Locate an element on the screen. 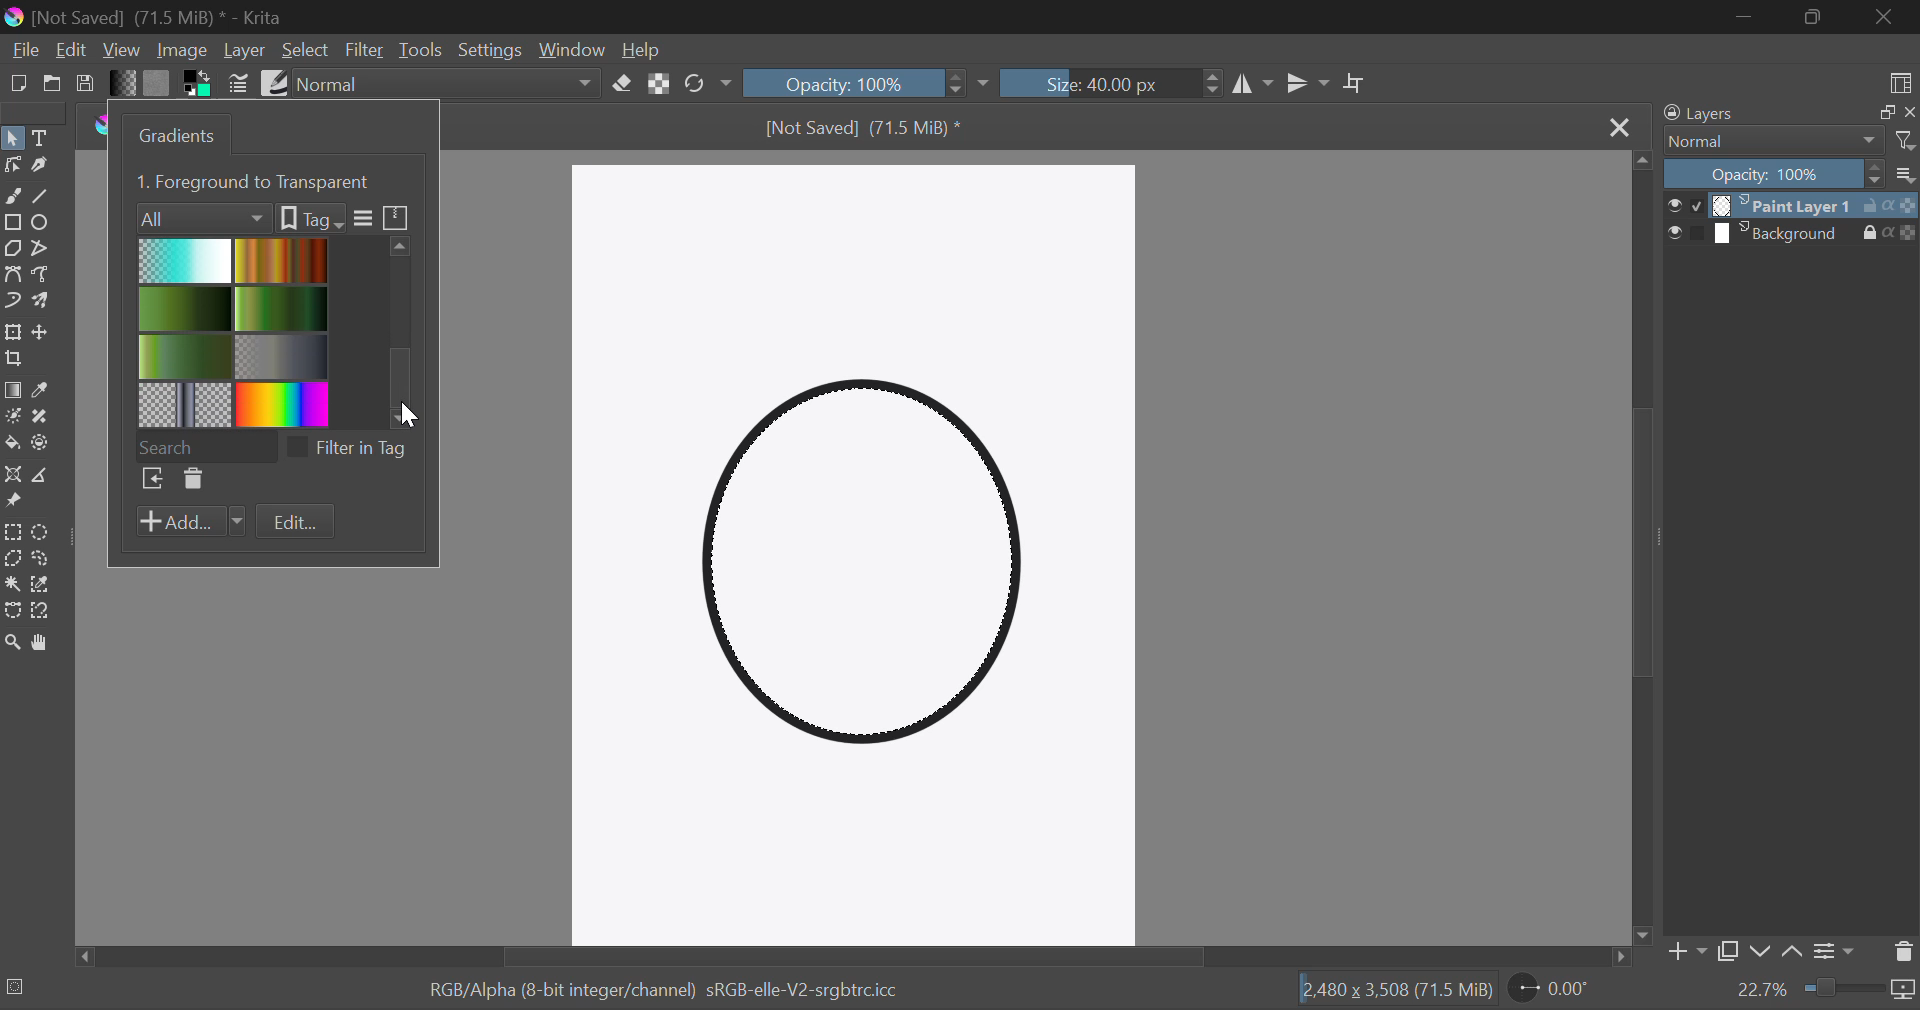  Text is located at coordinates (44, 139).